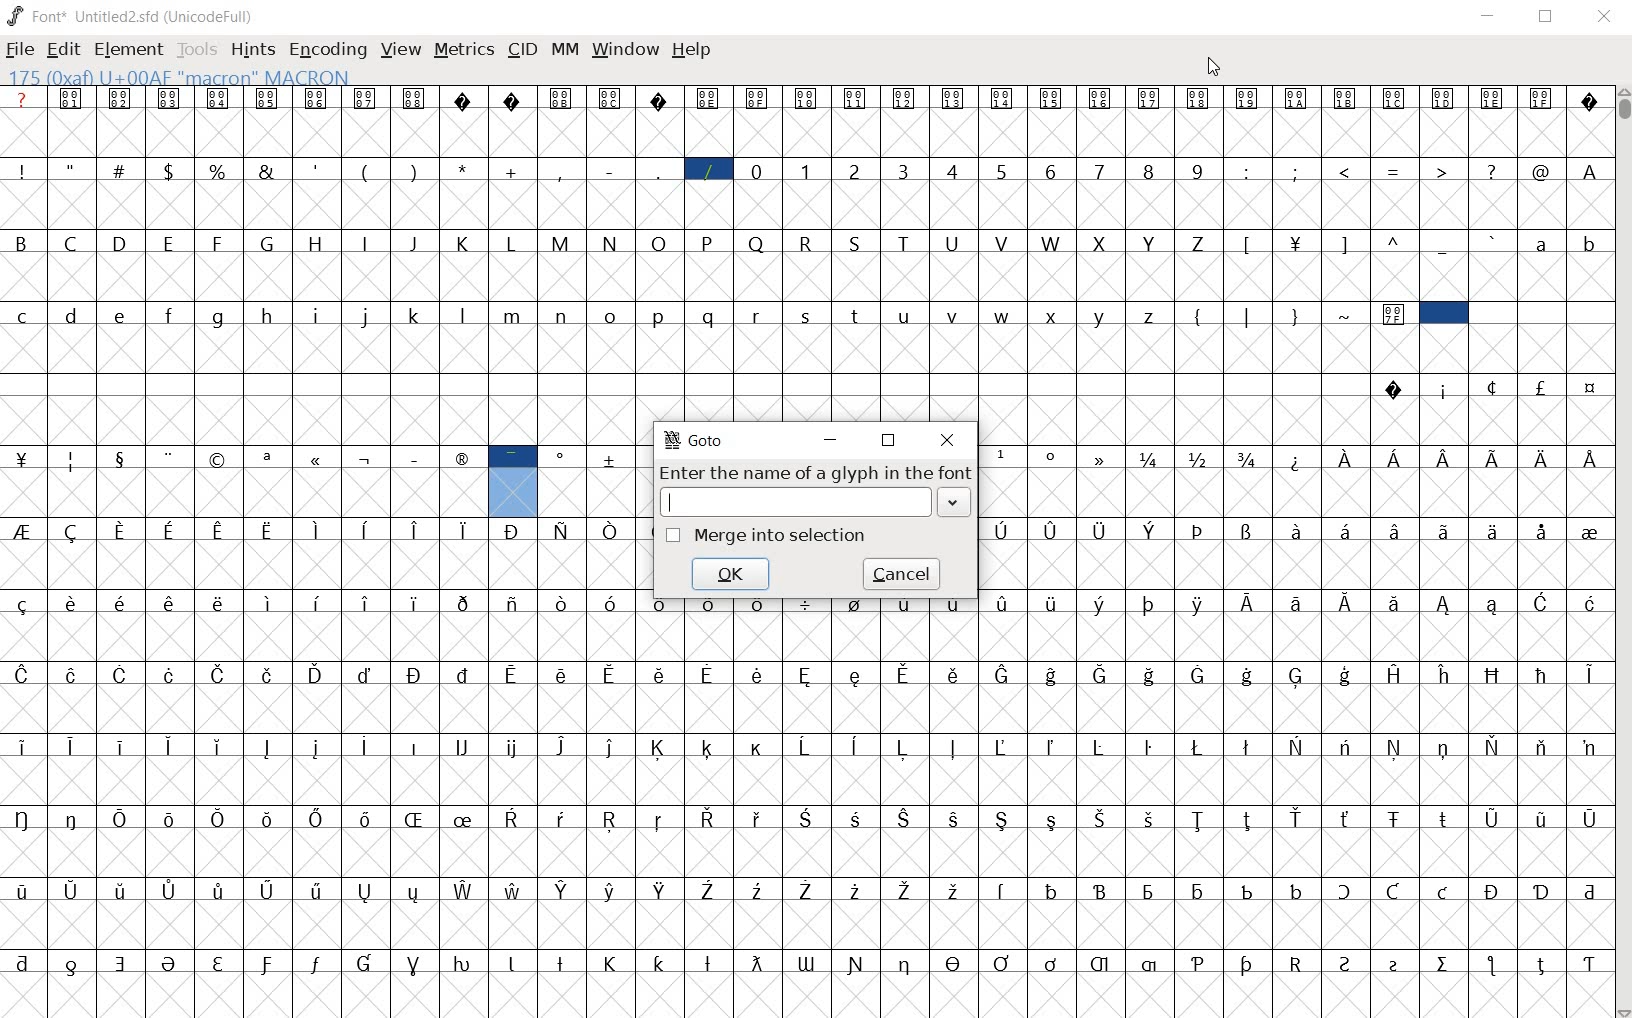  Describe the element at coordinates (463, 52) in the screenshot. I see `METRICS` at that location.